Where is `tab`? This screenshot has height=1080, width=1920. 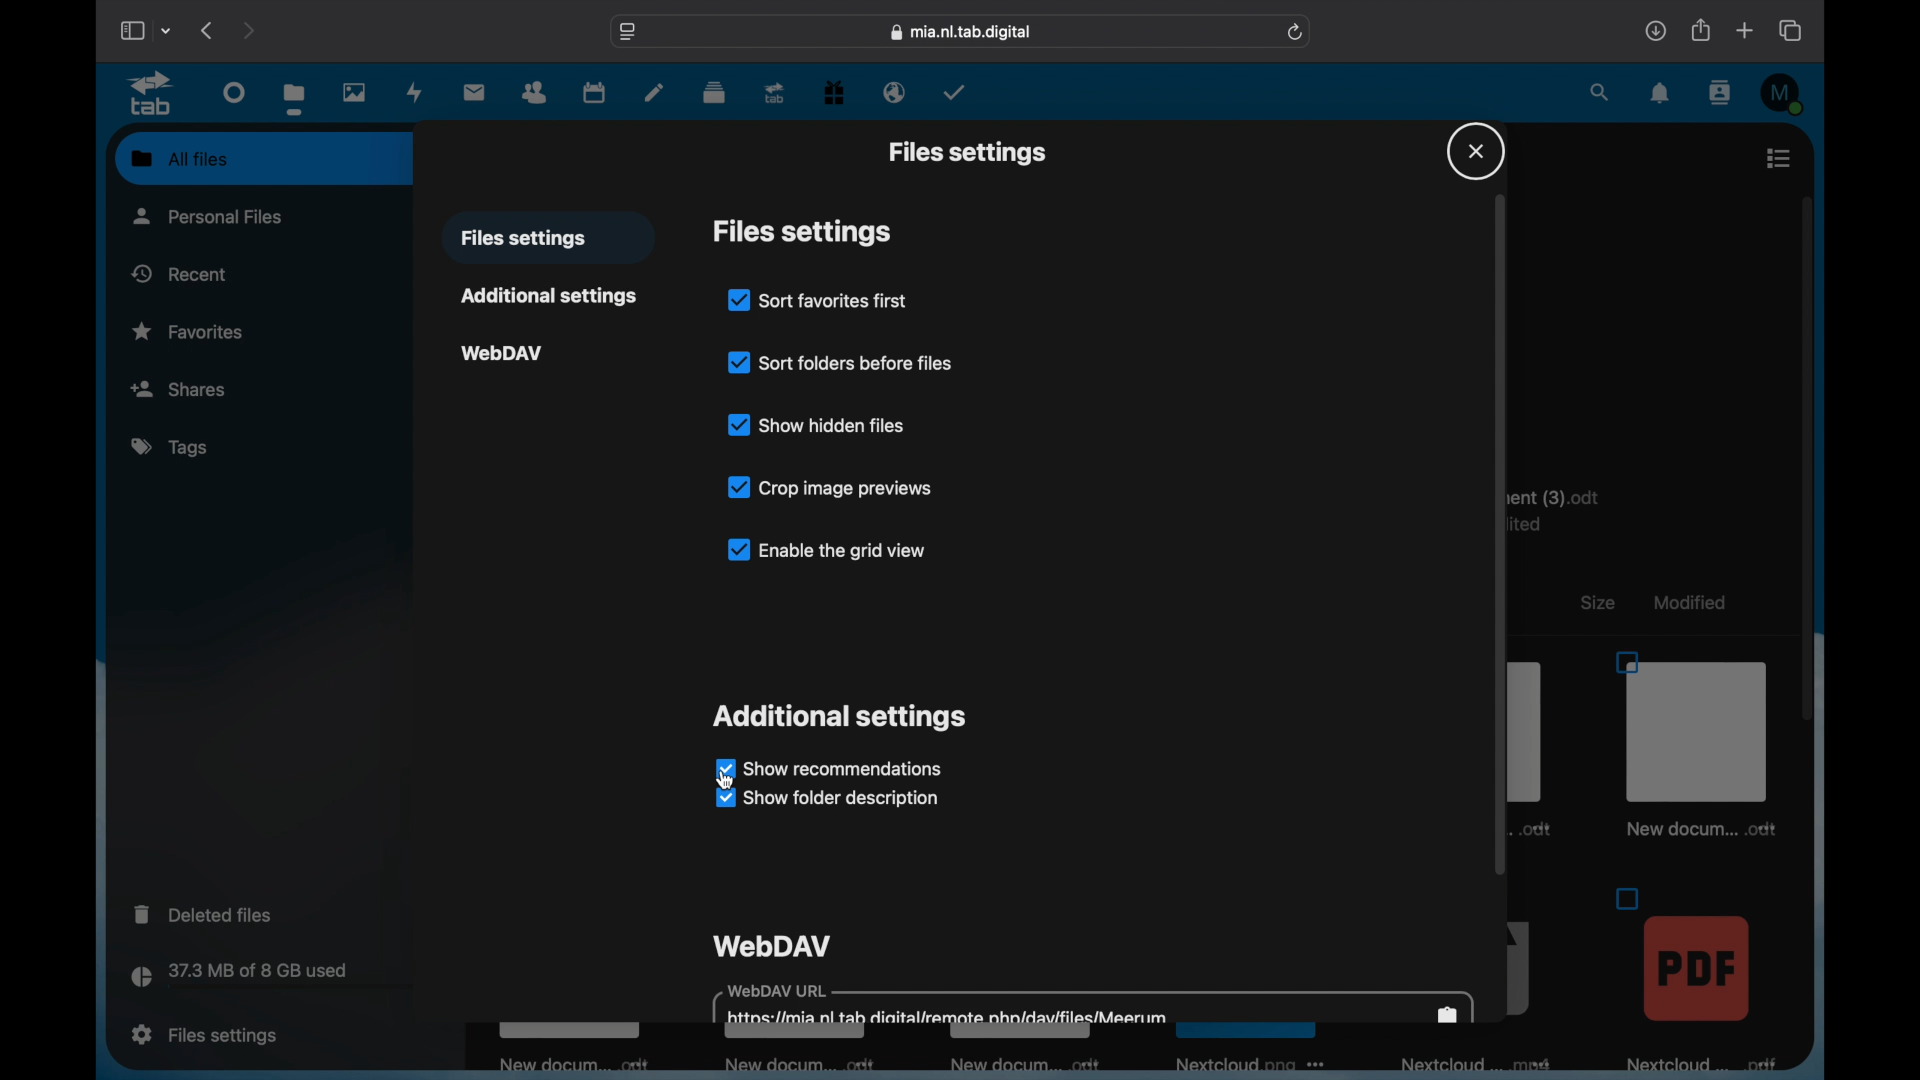 tab is located at coordinates (152, 94).